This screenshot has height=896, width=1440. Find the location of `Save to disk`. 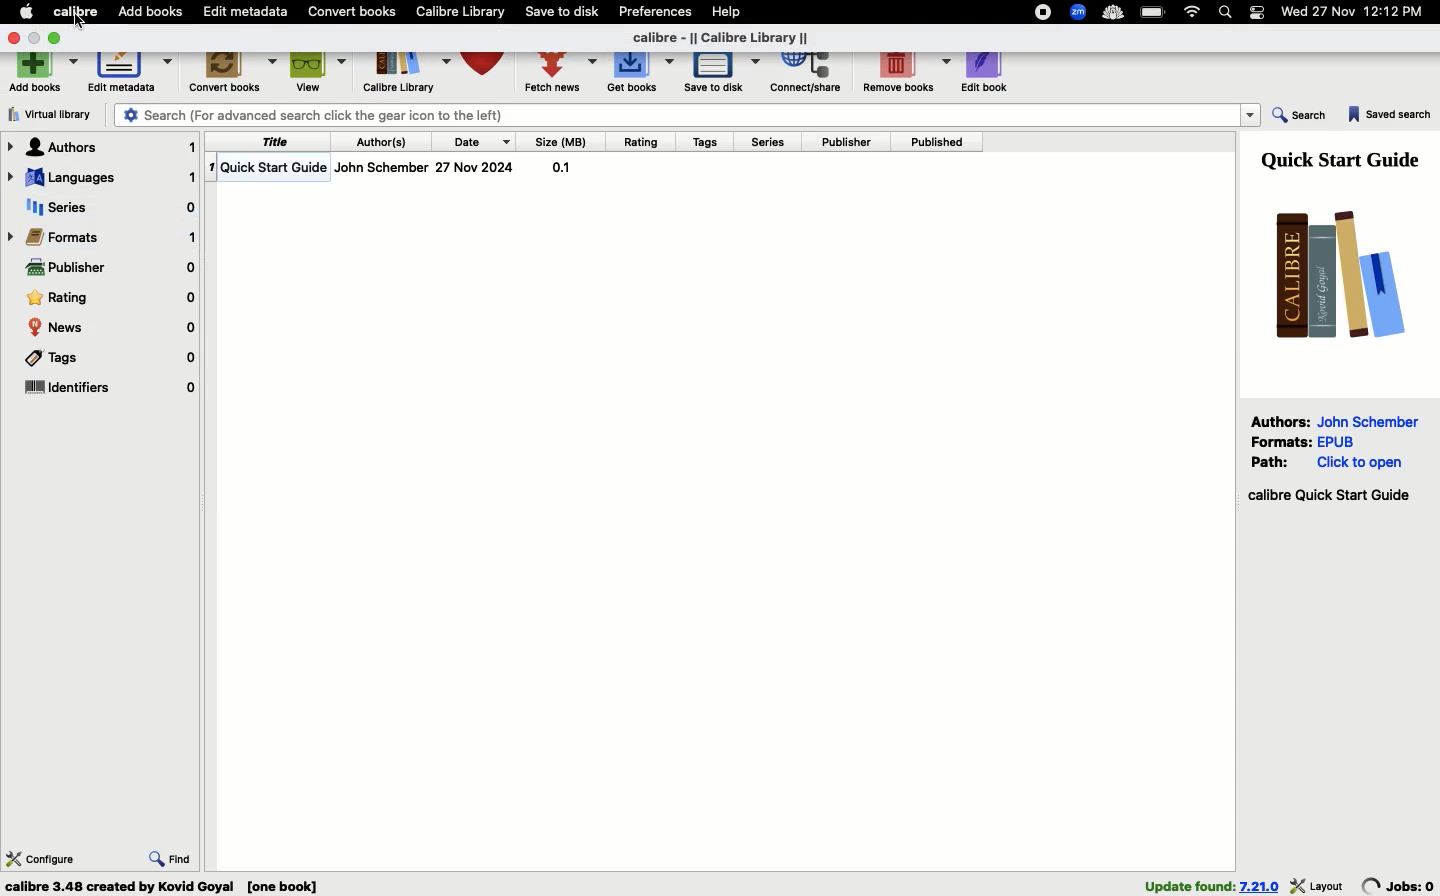

Save to disk is located at coordinates (724, 74).